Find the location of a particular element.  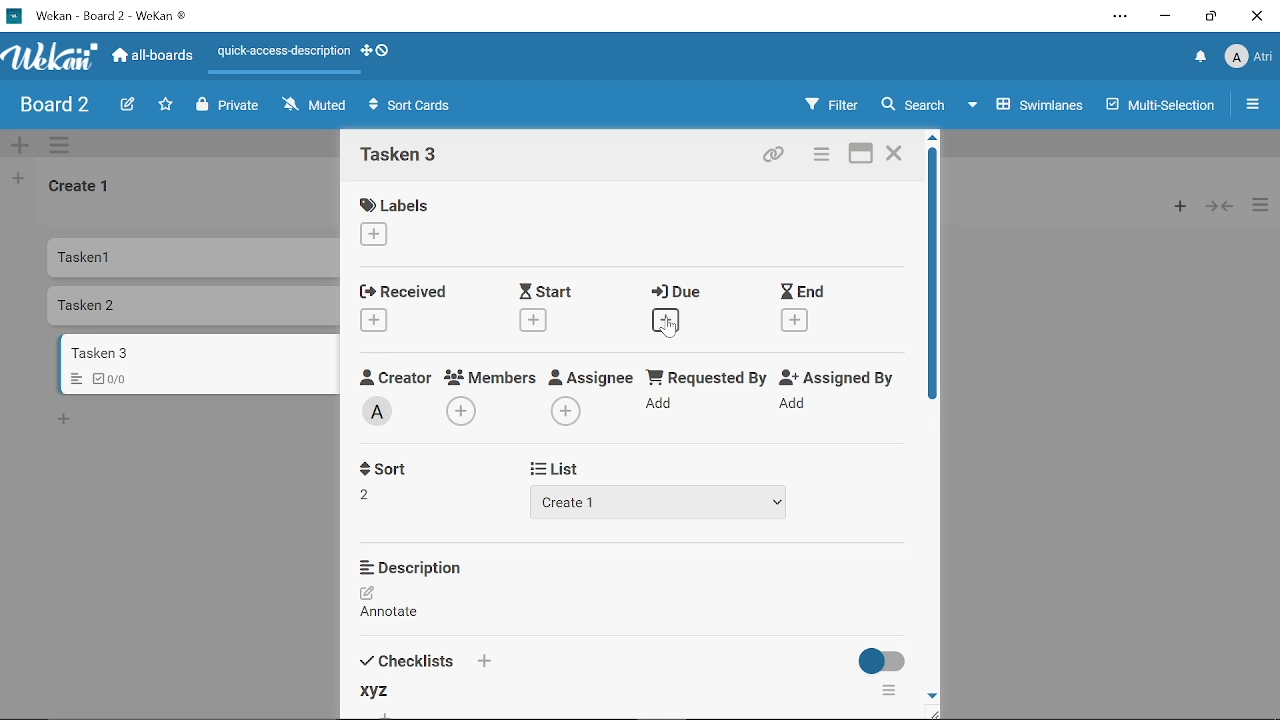

Received is located at coordinates (405, 292).